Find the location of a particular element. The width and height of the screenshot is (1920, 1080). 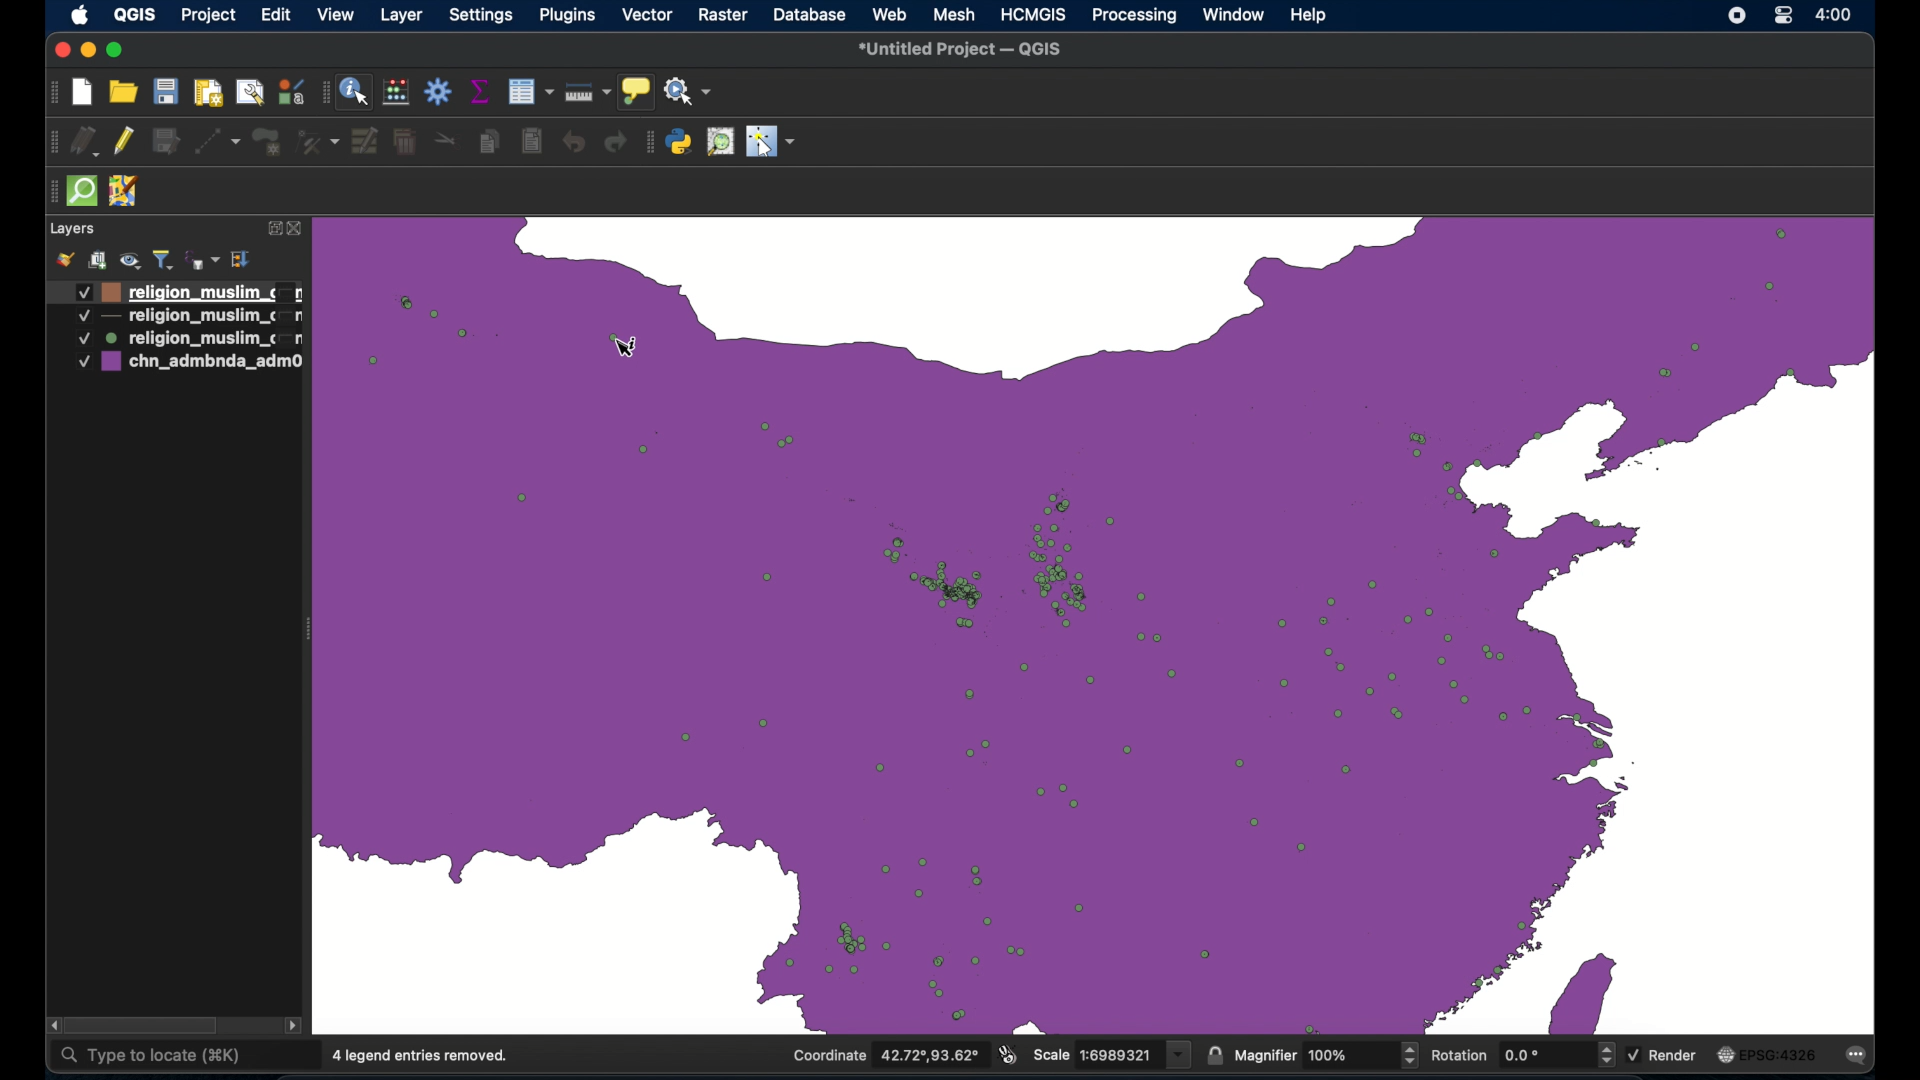

show statistical summary is located at coordinates (481, 91).